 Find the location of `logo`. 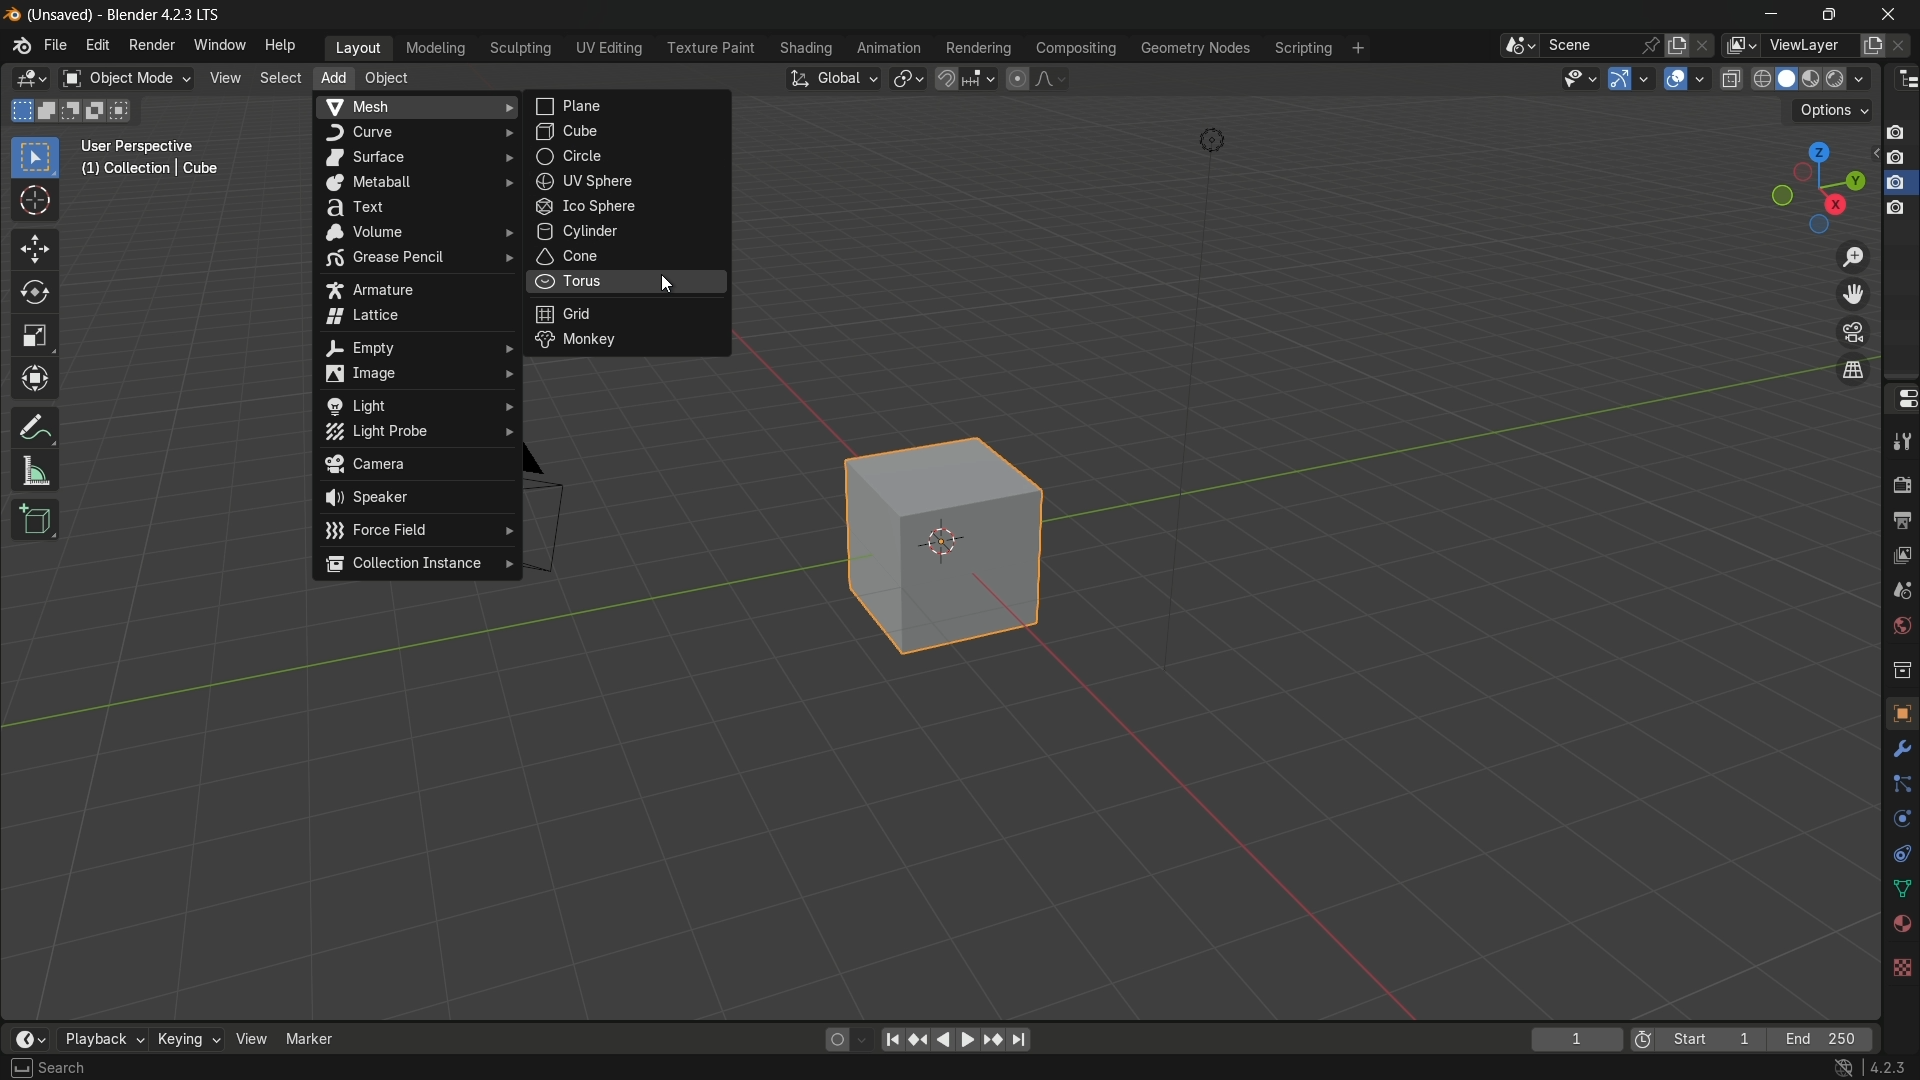

logo is located at coordinates (22, 46).